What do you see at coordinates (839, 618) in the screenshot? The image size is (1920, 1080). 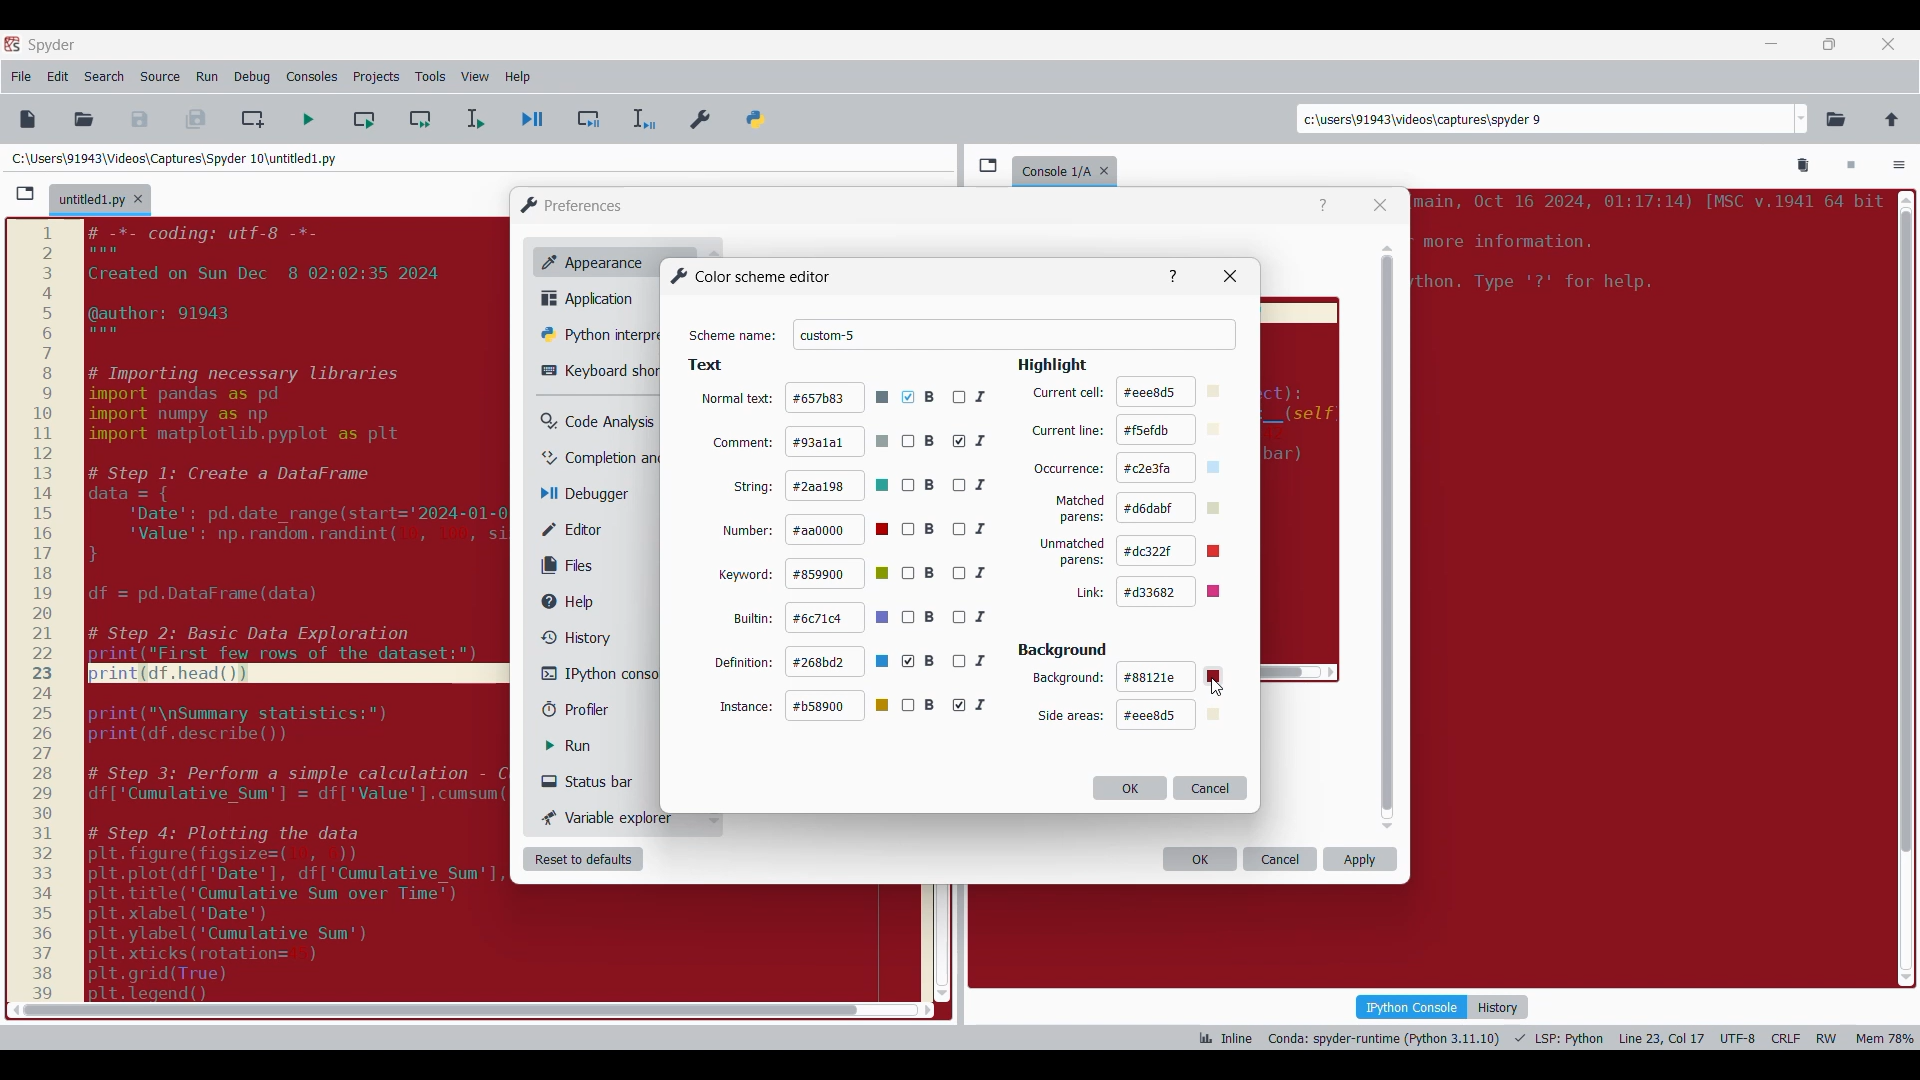 I see `#6c71c4` at bounding box center [839, 618].